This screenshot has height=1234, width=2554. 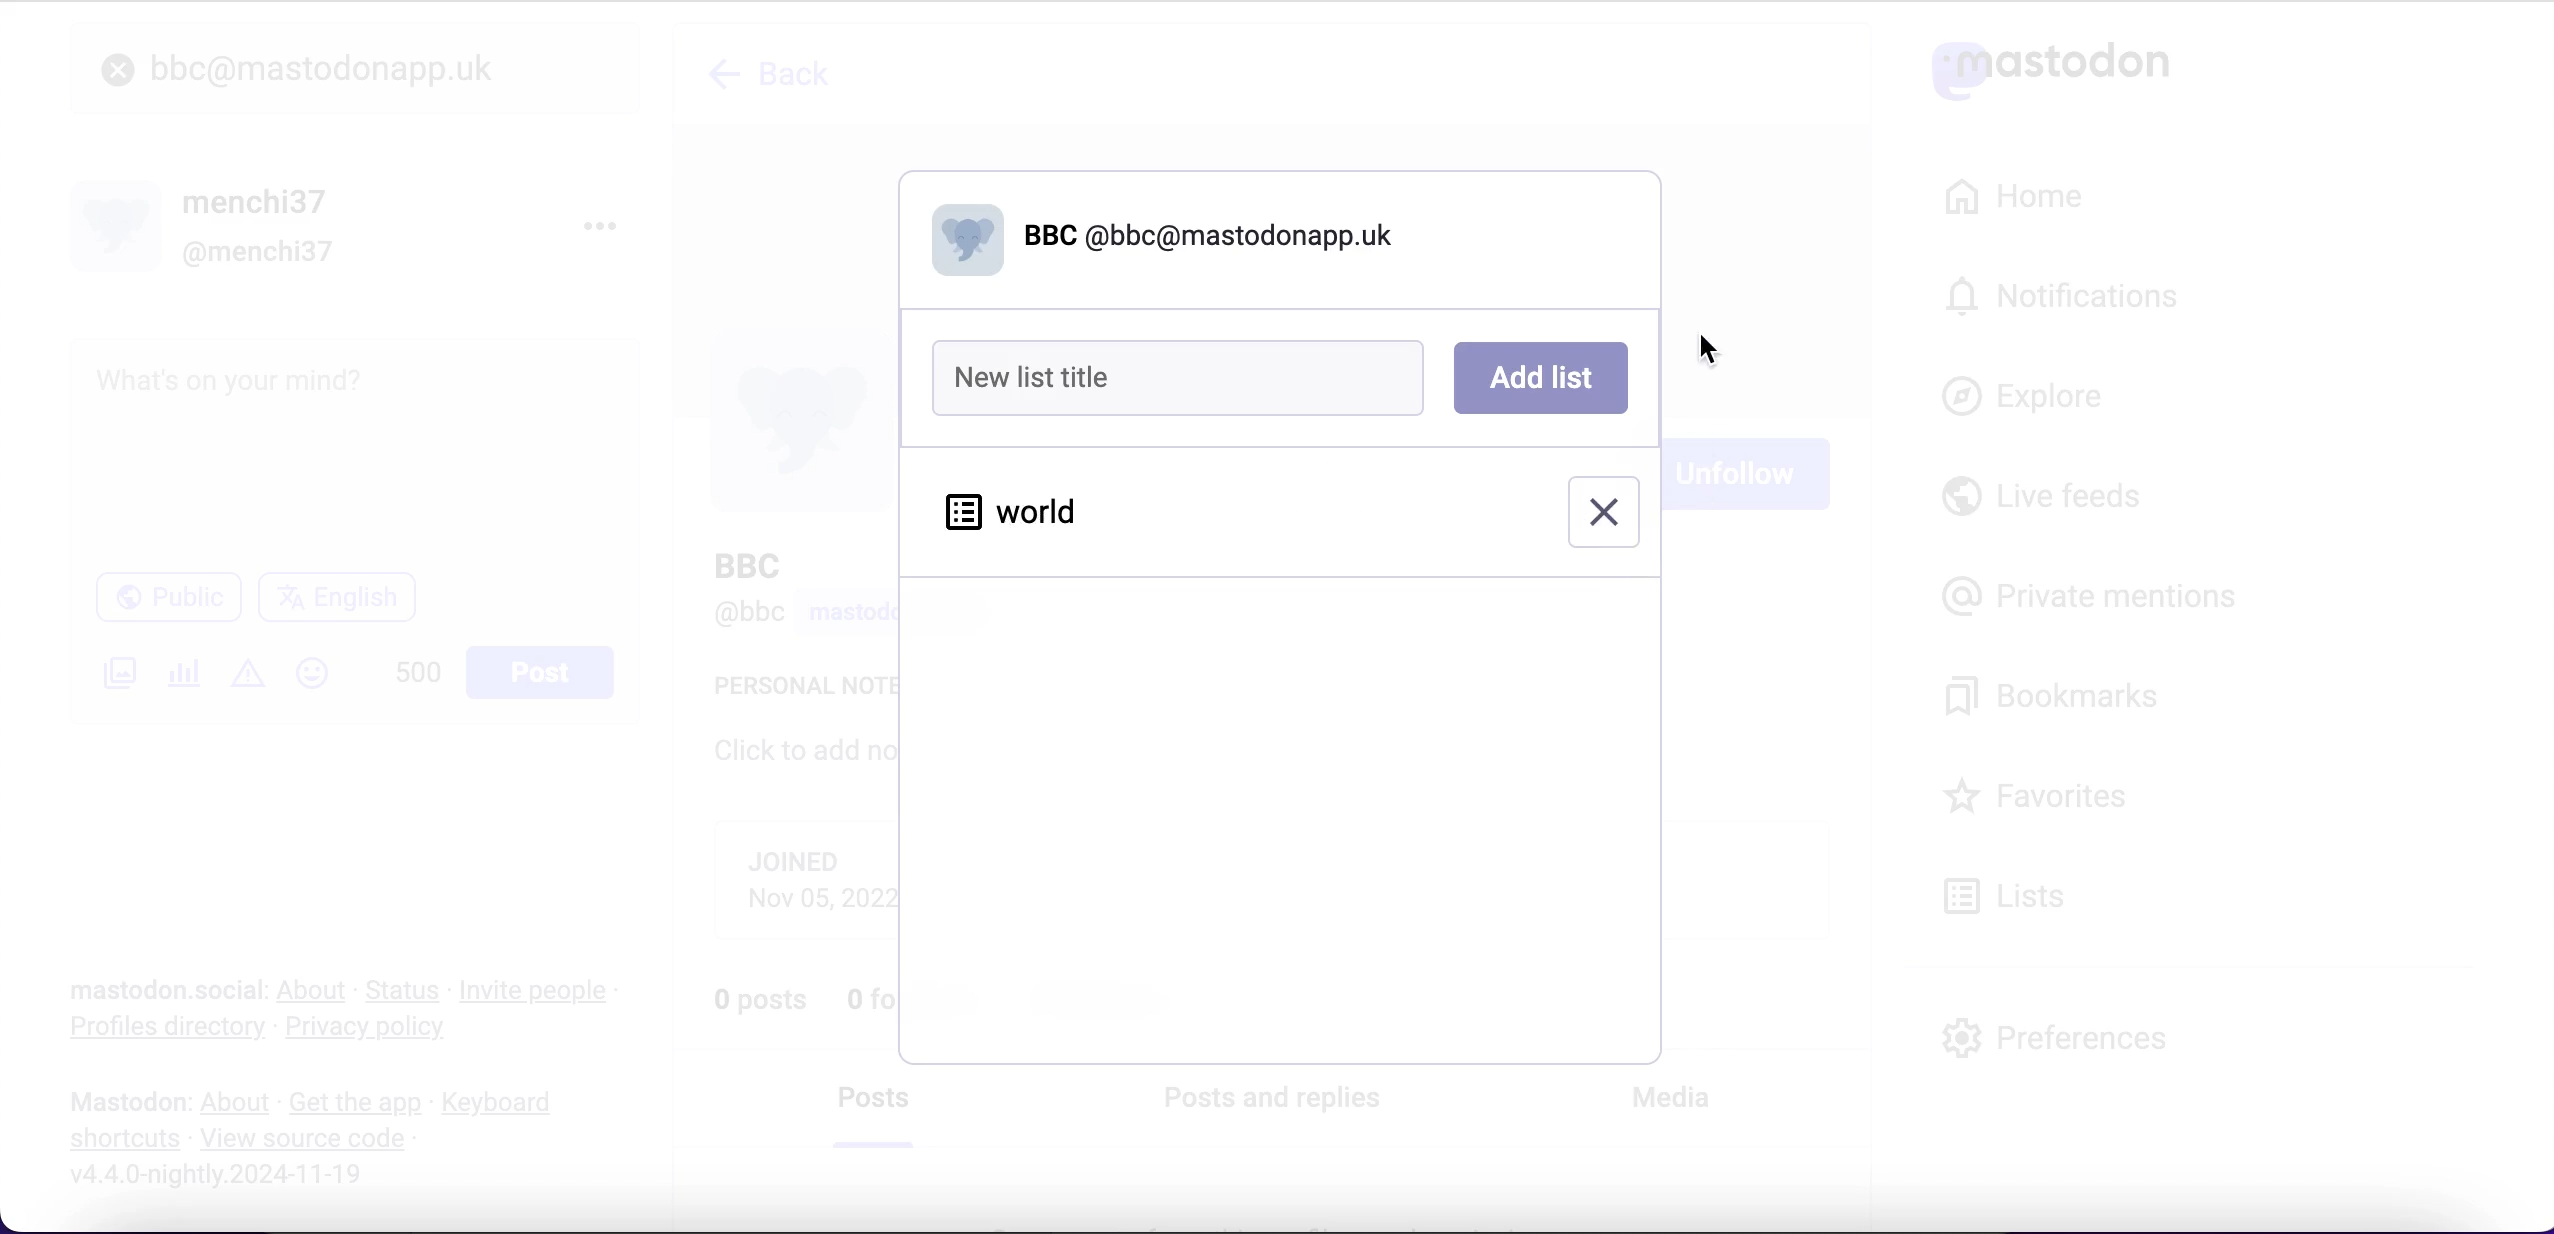 I want to click on keyboard, so click(x=503, y=1105).